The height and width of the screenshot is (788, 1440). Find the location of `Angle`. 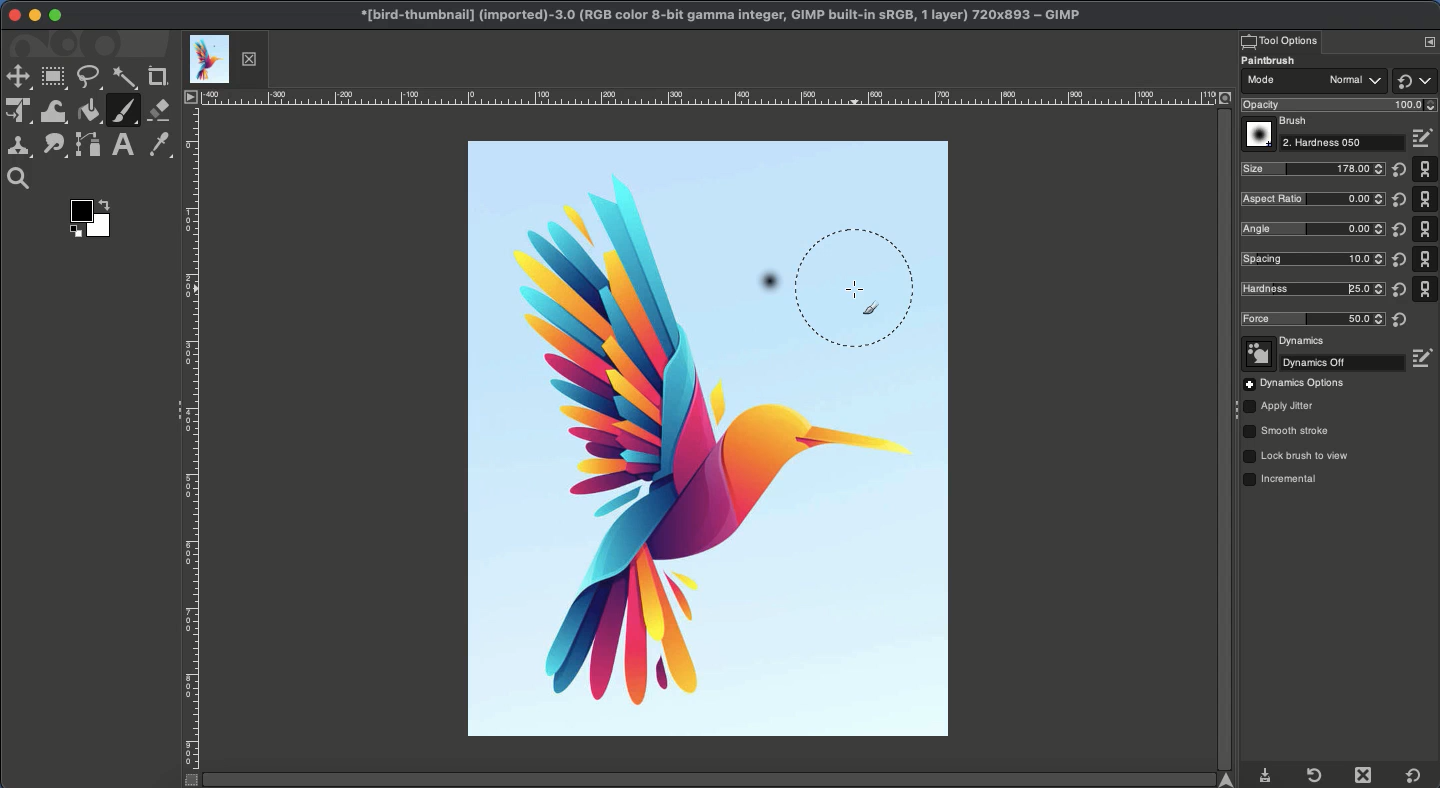

Angle is located at coordinates (1311, 228).